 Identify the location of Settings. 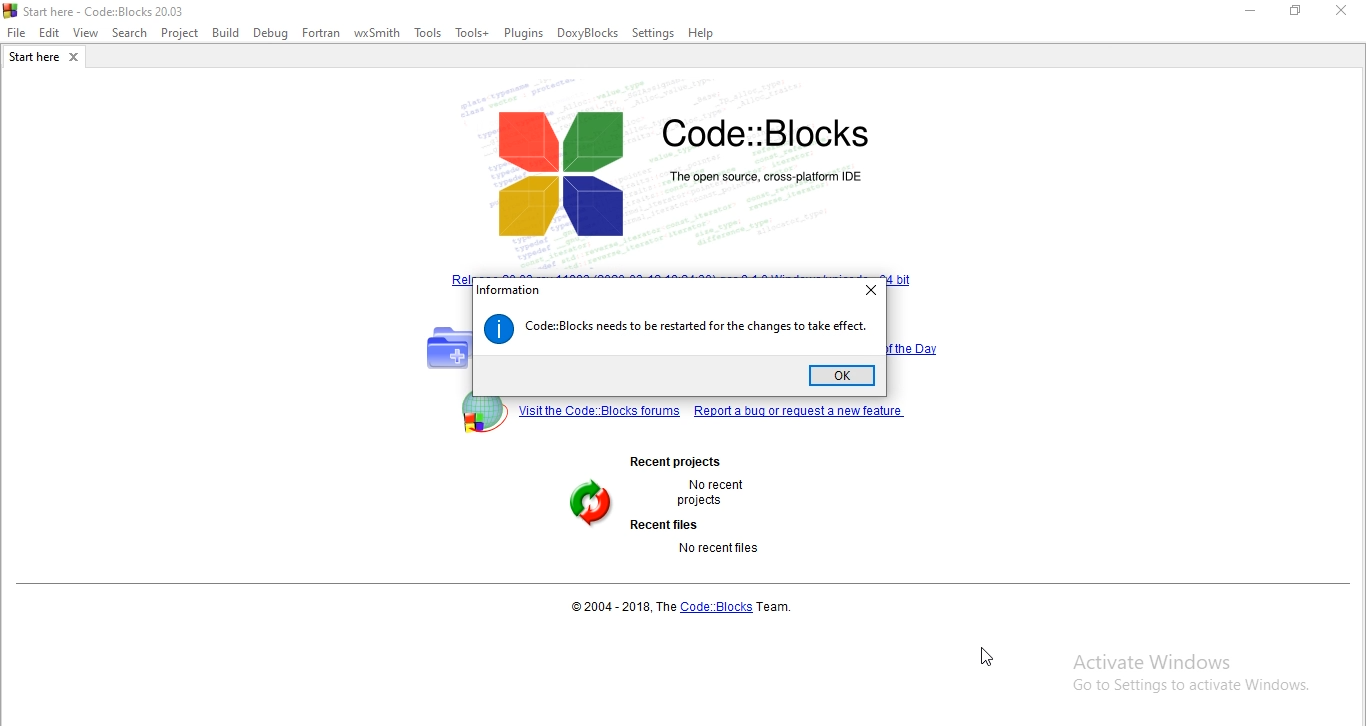
(654, 34).